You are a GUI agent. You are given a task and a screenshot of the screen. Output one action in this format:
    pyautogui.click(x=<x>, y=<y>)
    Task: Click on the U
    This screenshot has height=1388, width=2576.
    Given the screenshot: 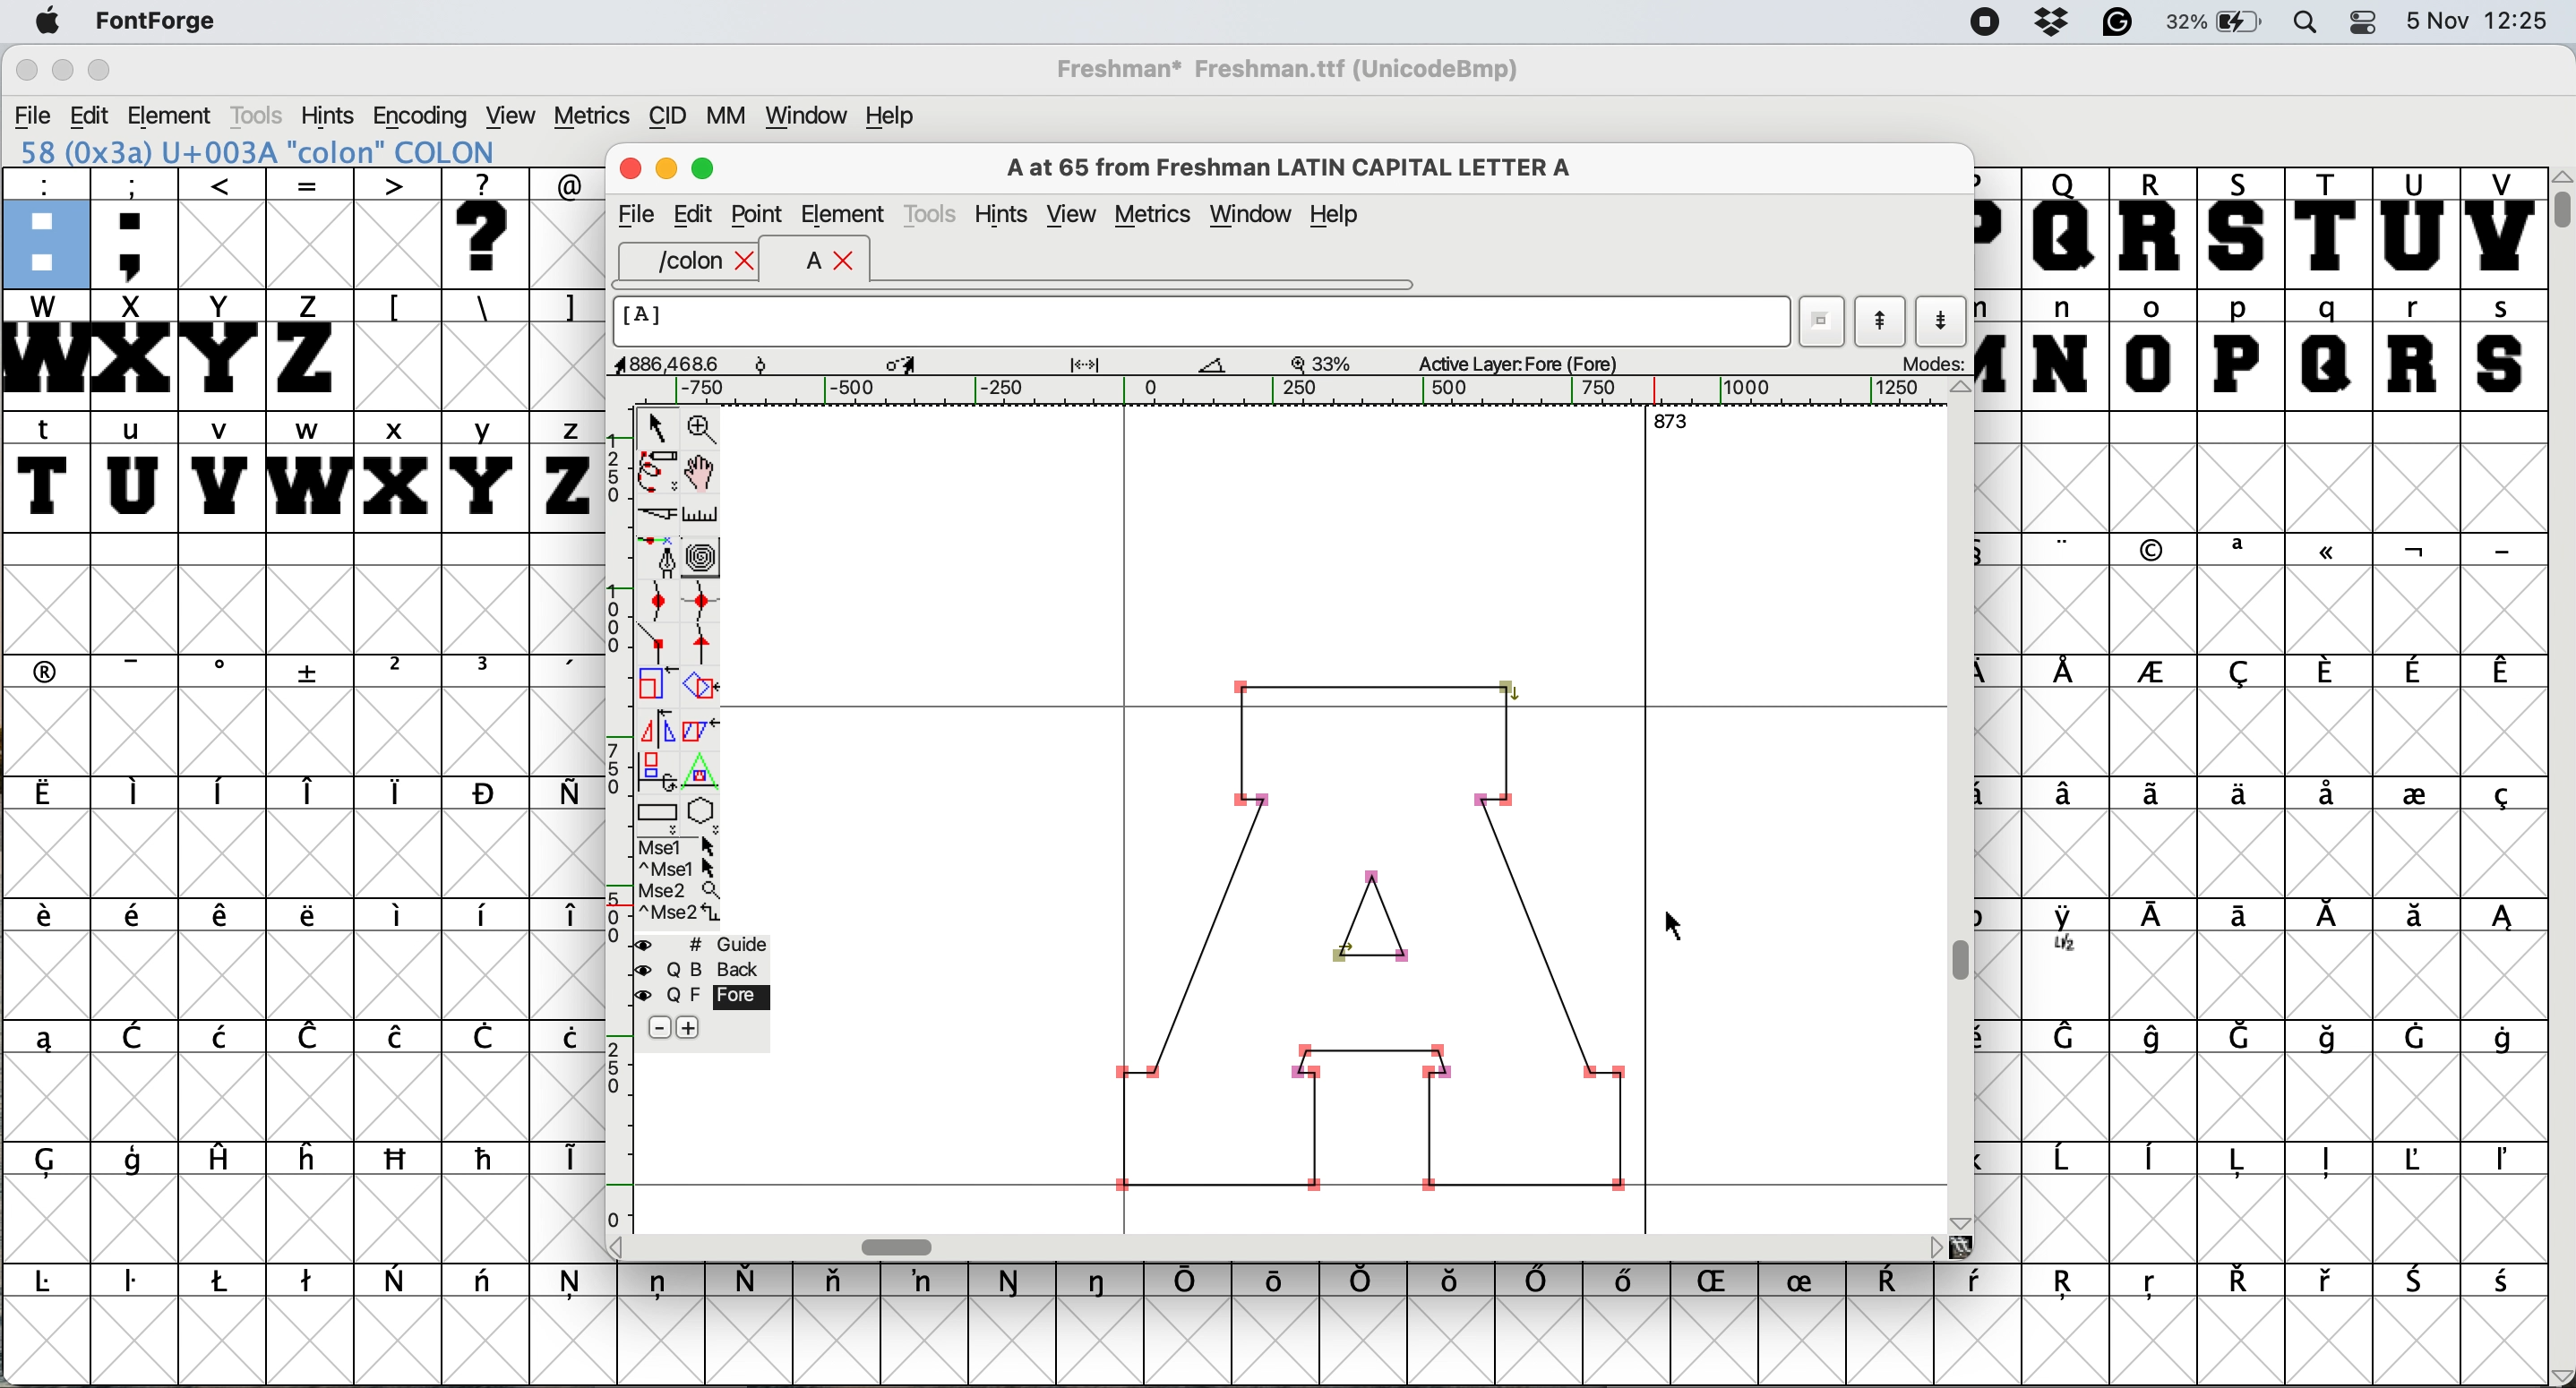 What is the action you would take?
    pyautogui.click(x=2414, y=228)
    